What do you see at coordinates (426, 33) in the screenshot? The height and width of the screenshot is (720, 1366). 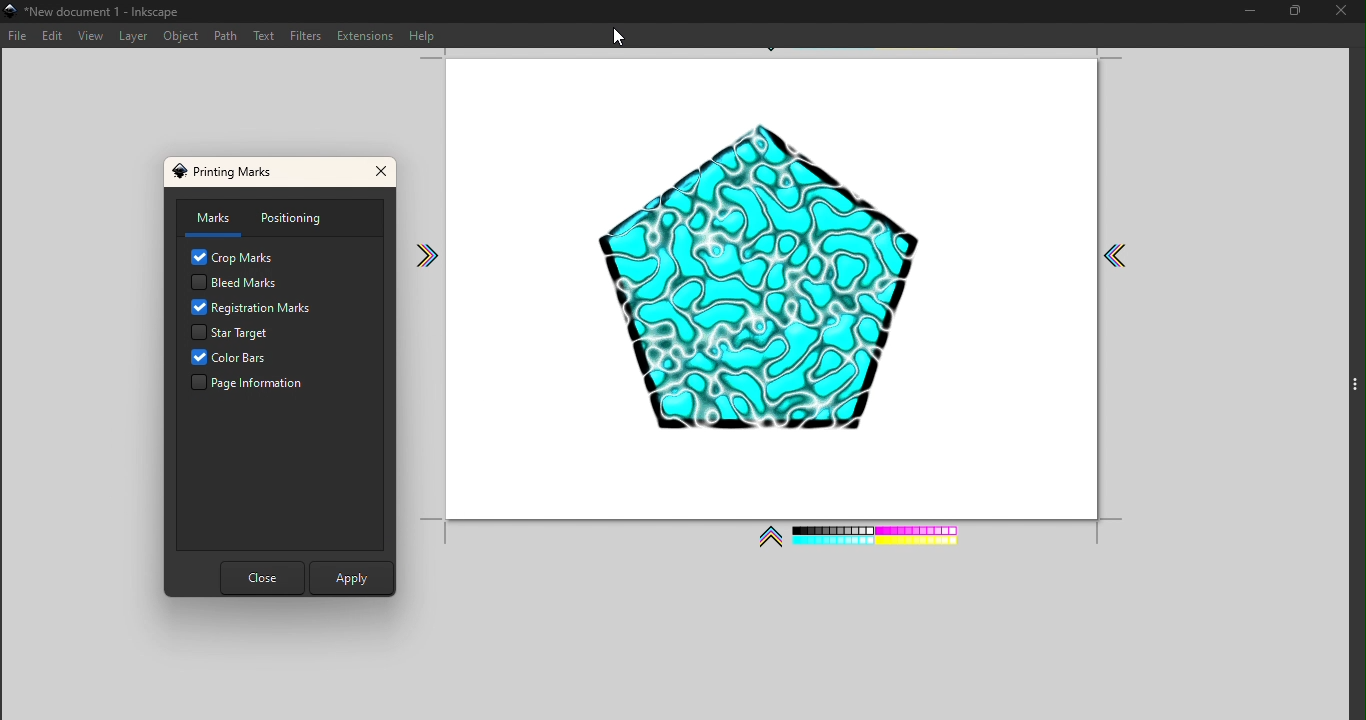 I see `Help` at bounding box center [426, 33].